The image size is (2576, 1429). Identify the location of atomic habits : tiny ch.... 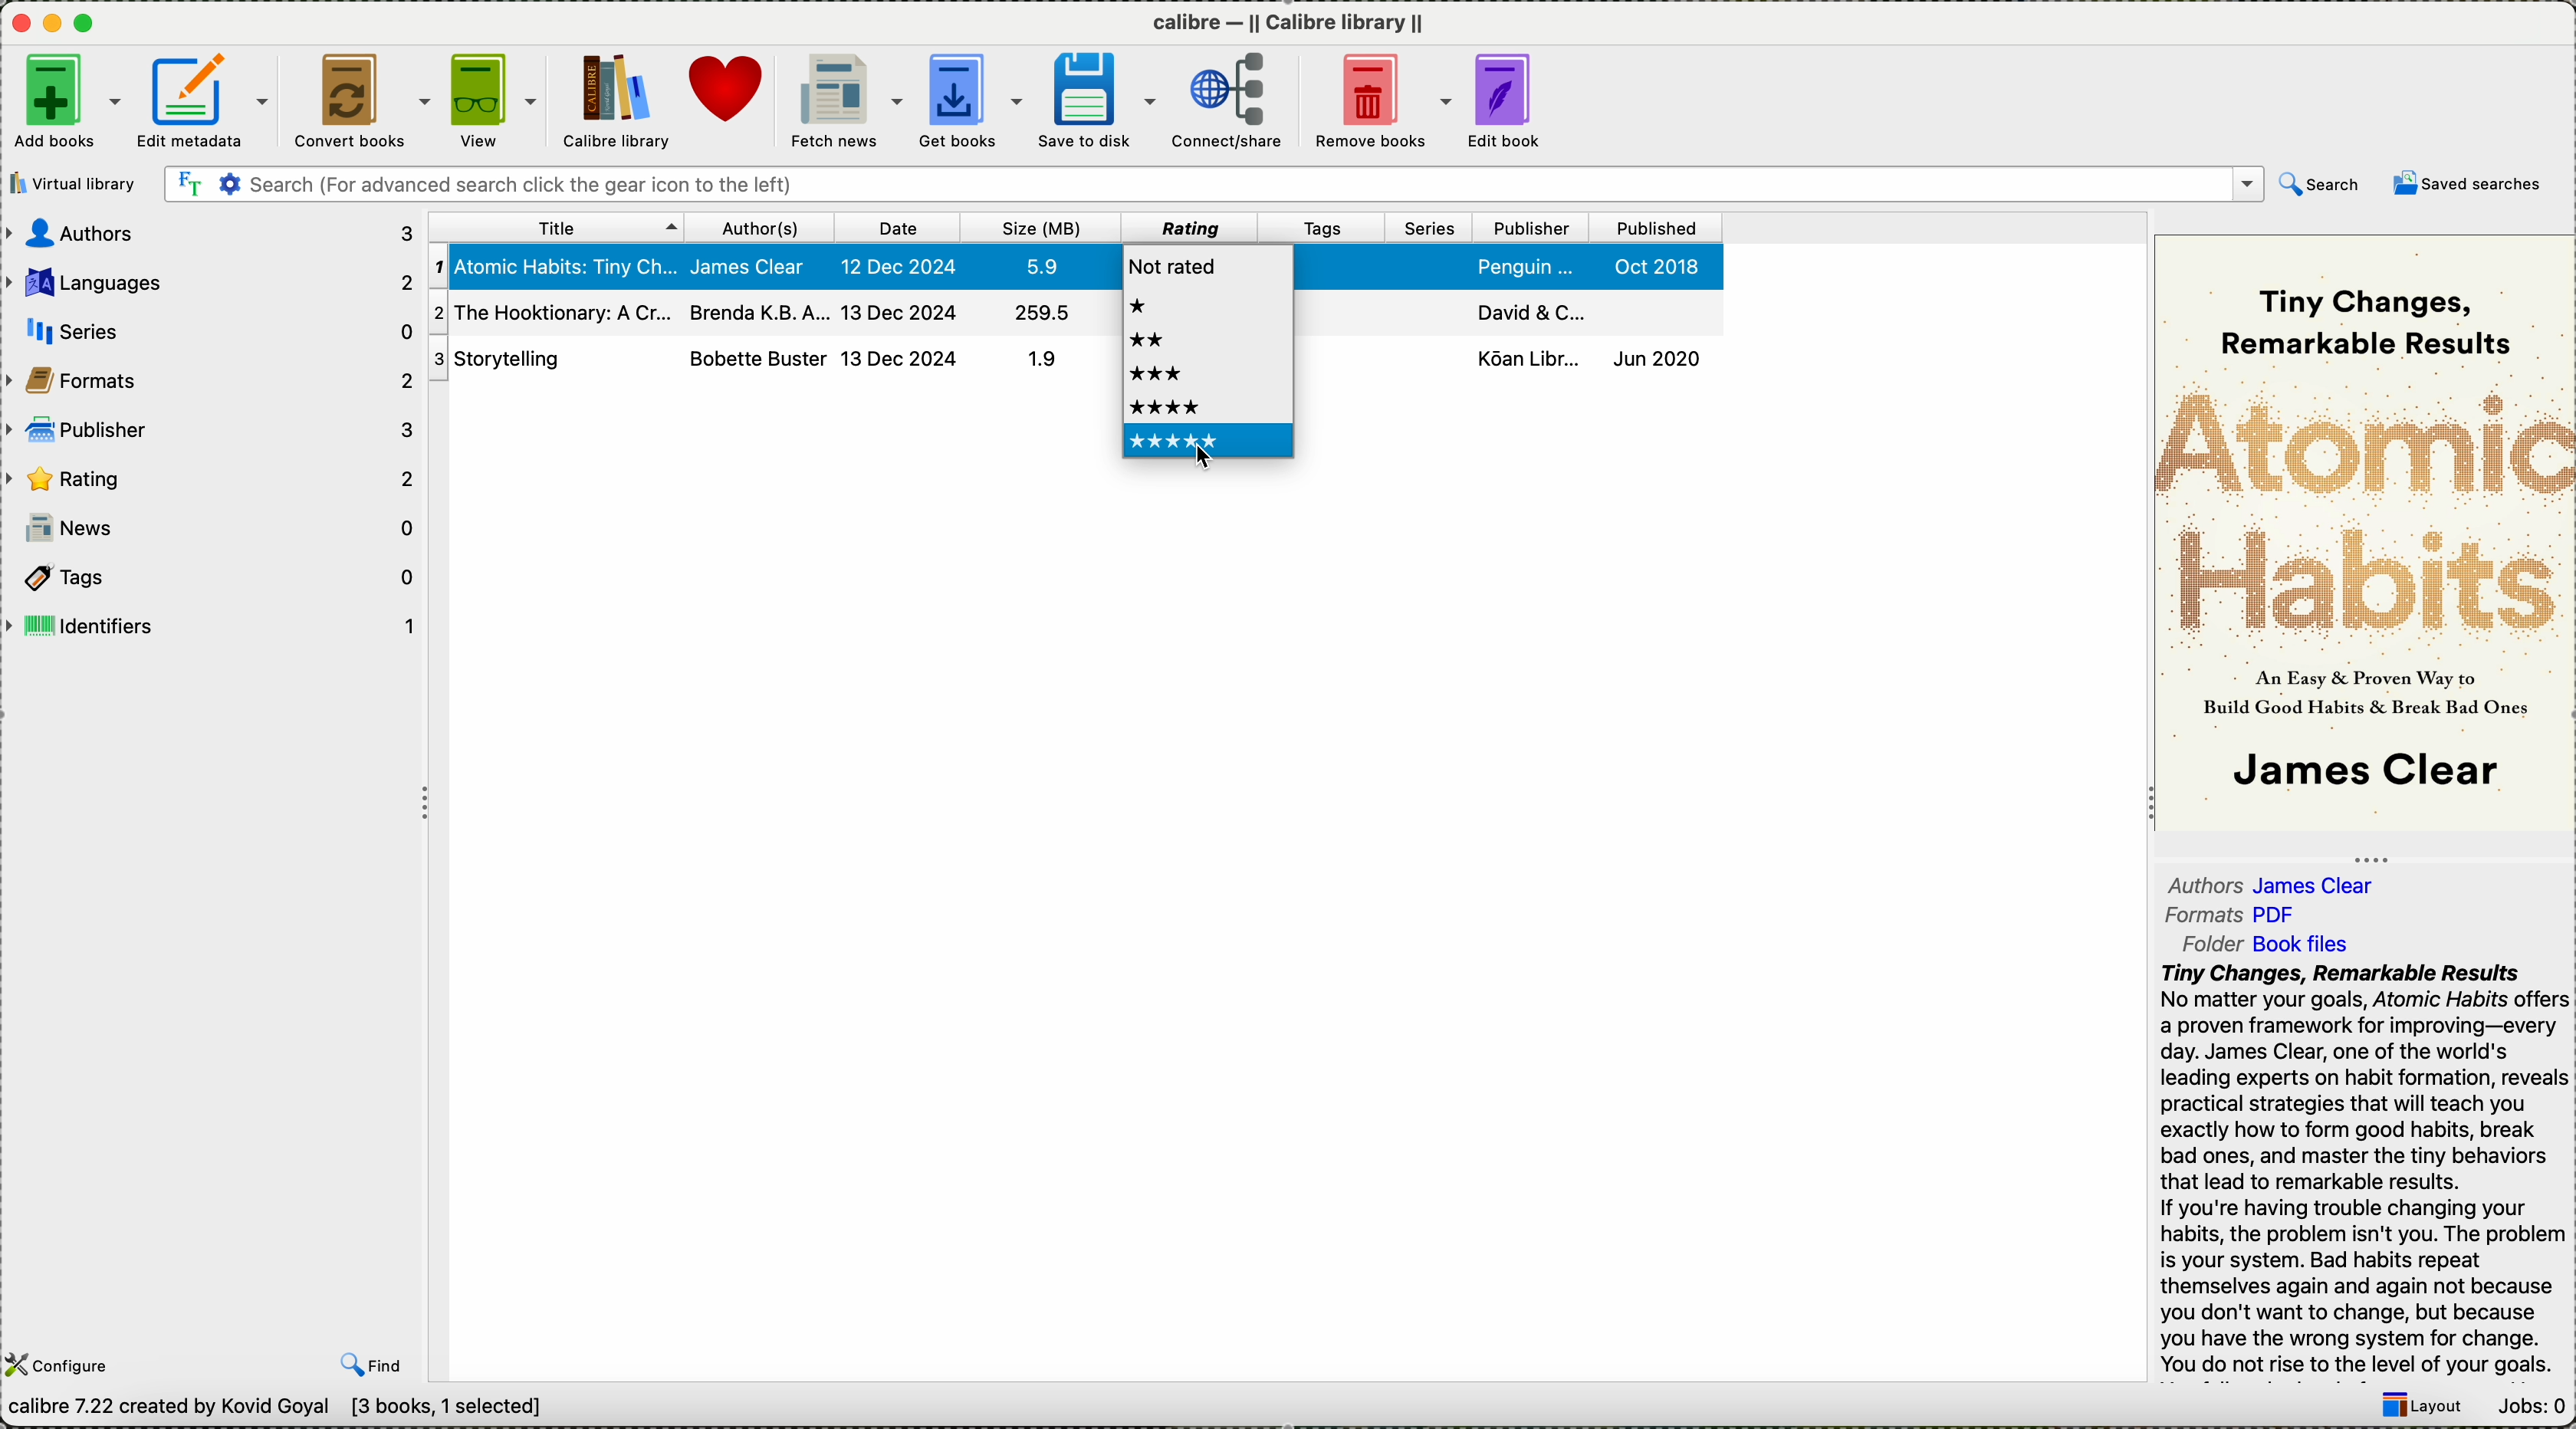
(554, 268).